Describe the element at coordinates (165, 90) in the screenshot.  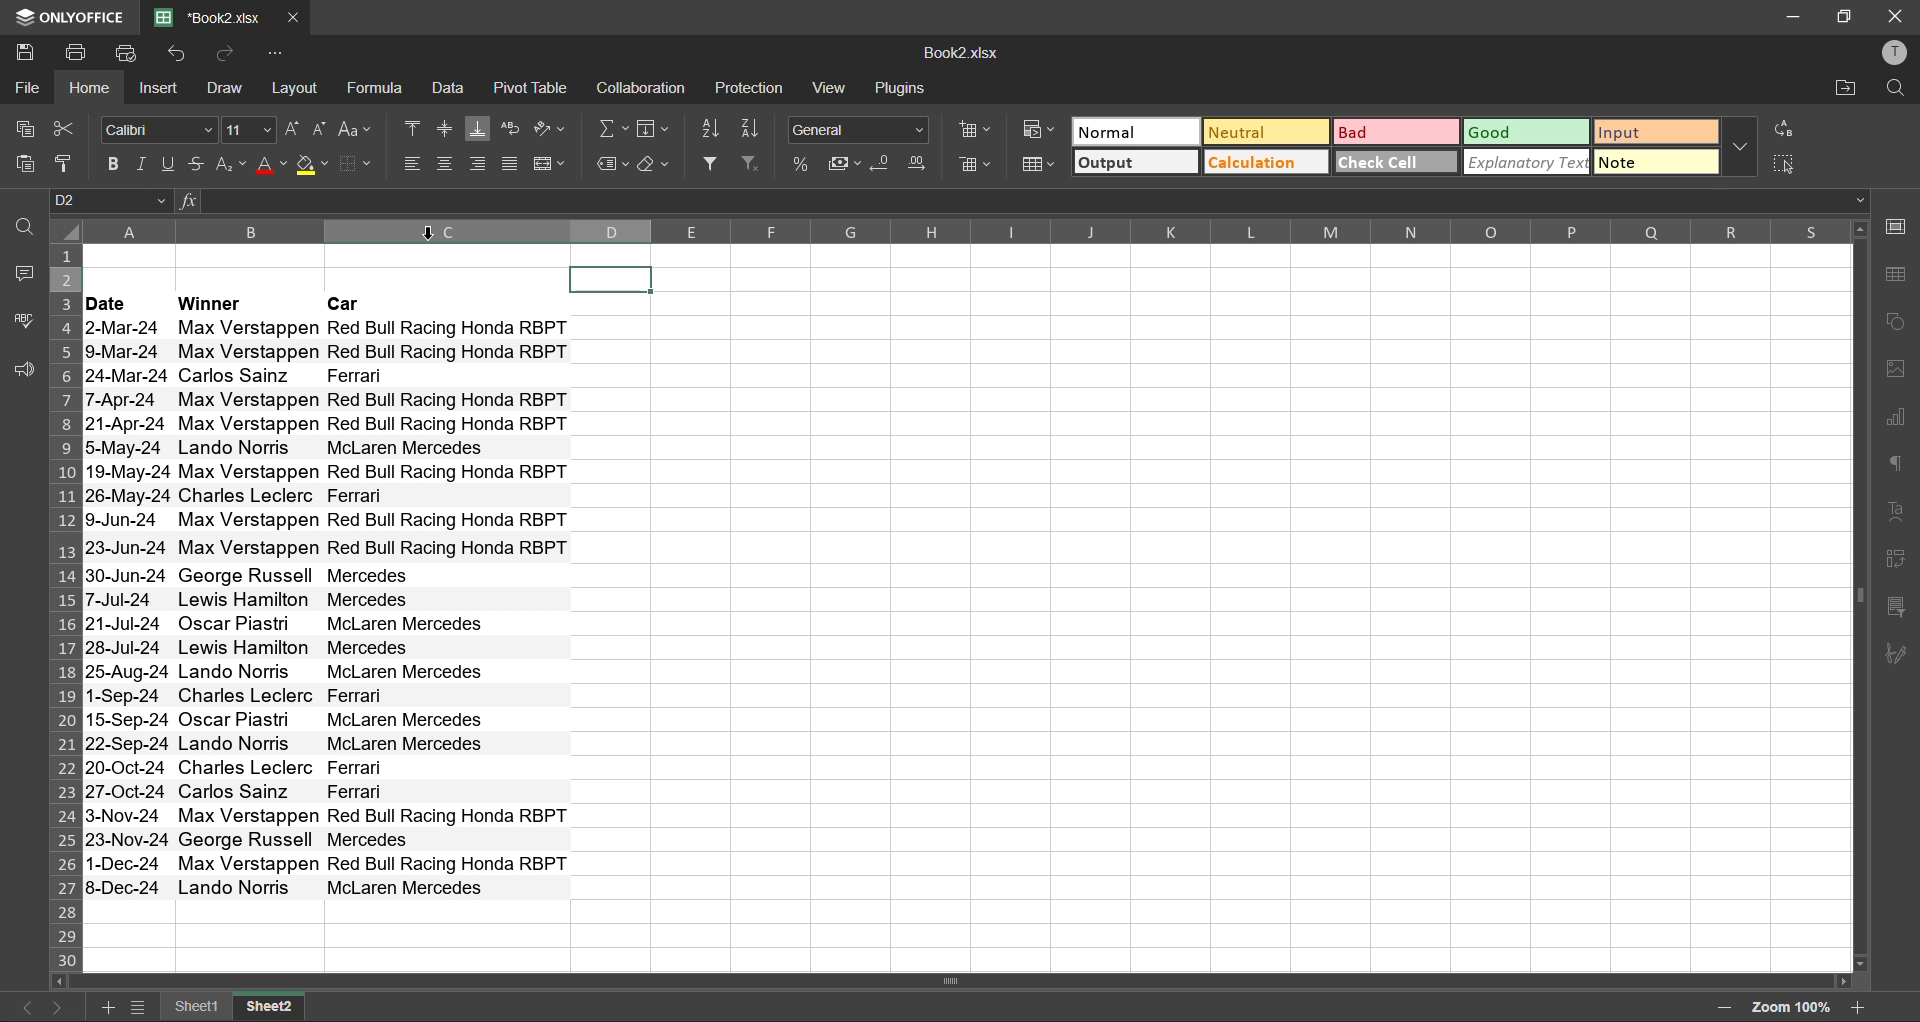
I see `insert` at that location.